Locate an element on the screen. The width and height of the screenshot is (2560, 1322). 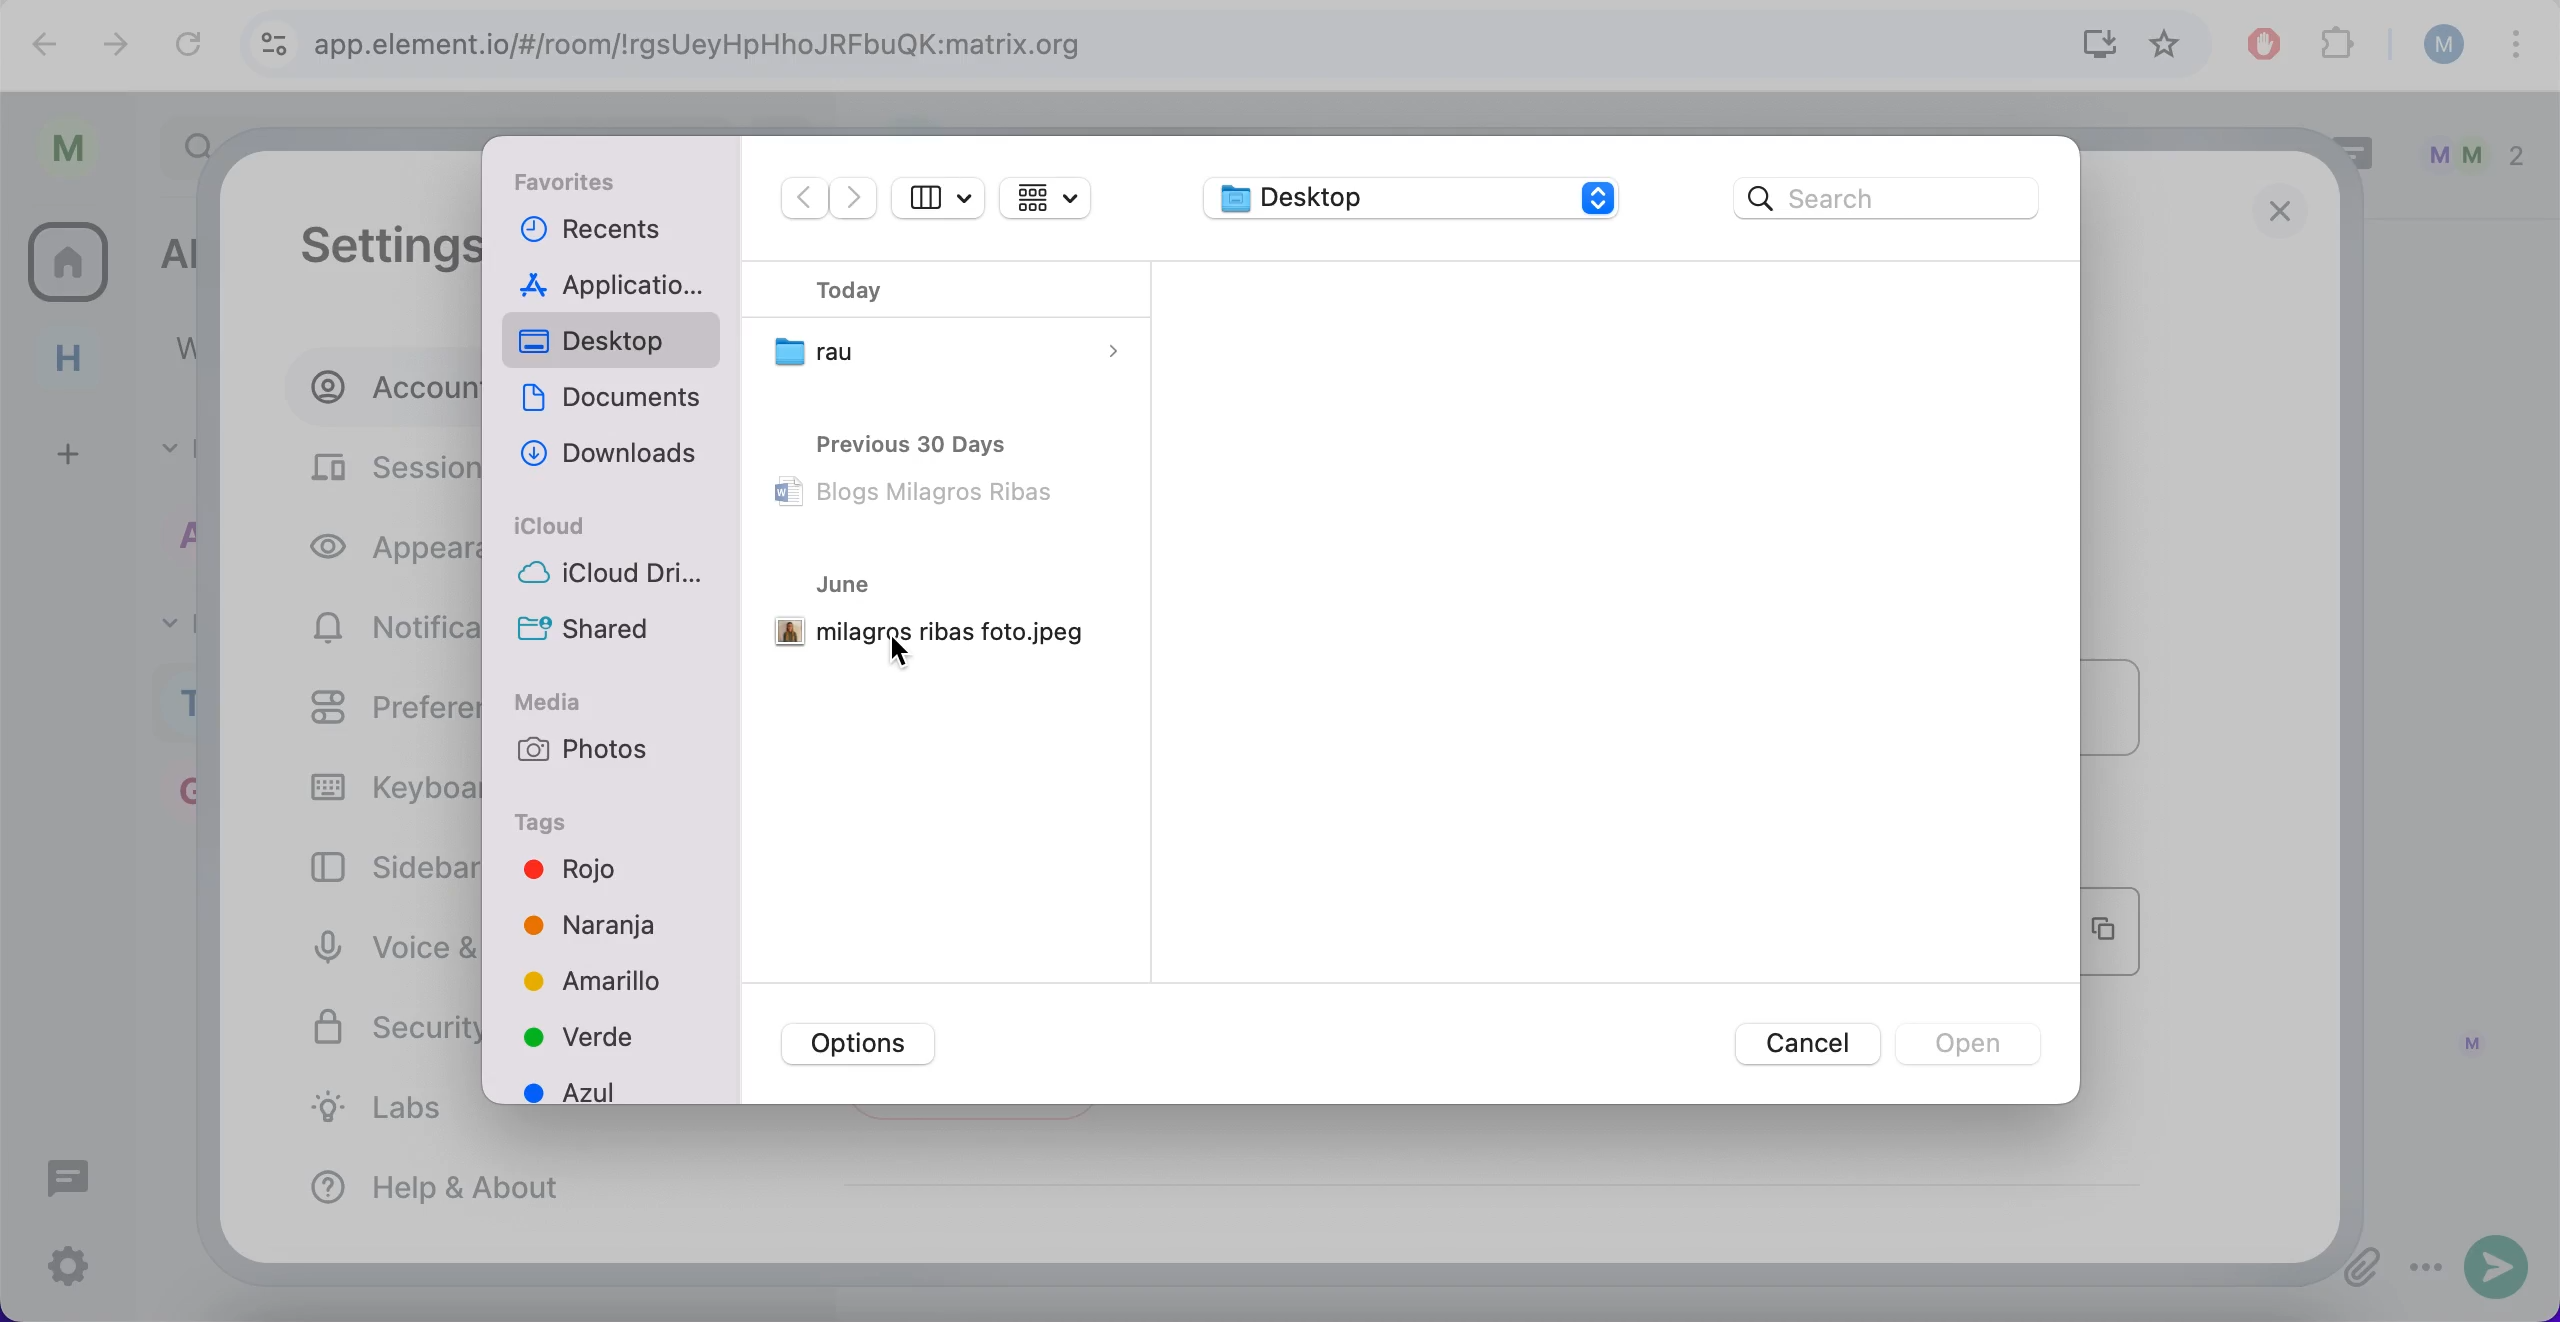
user is located at coordinates (67, 144).